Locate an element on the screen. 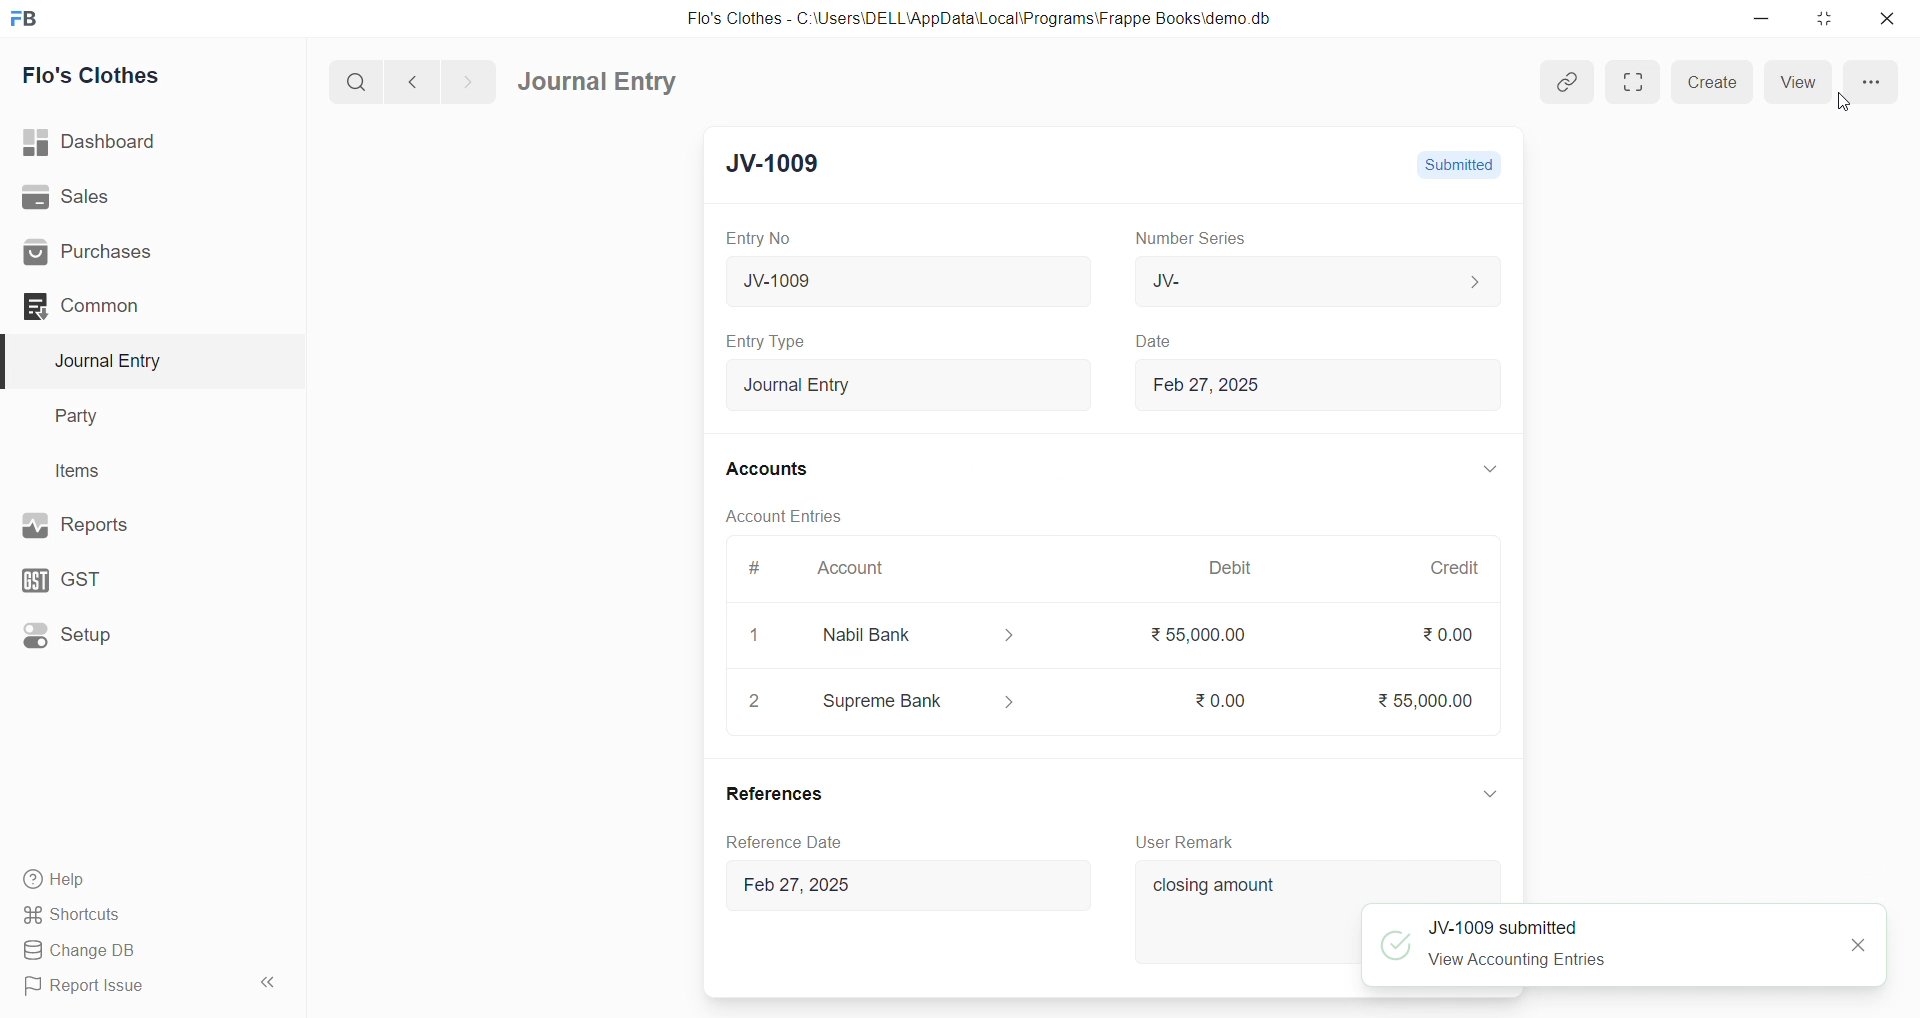  Fit window is located at coordinates (1634, 81).